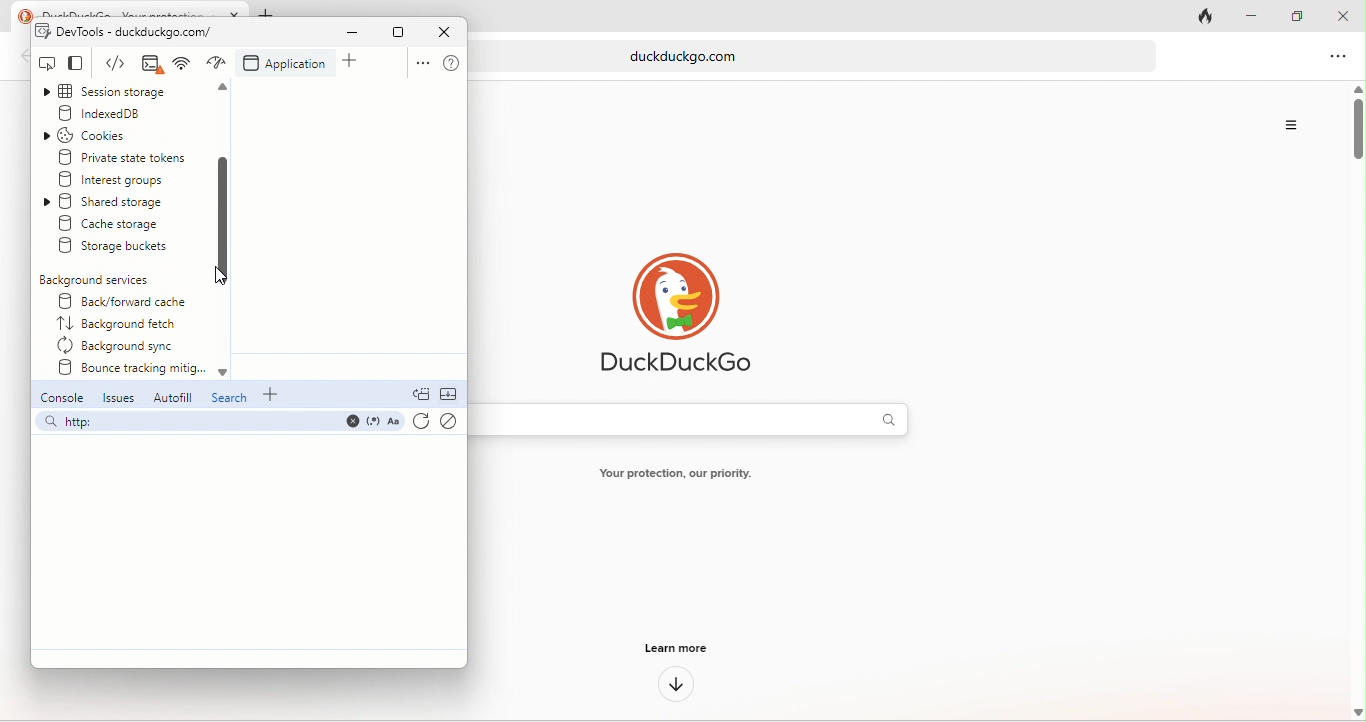 This screenshot has height=722, width=1366. I want to click on console, so click(60, 399).